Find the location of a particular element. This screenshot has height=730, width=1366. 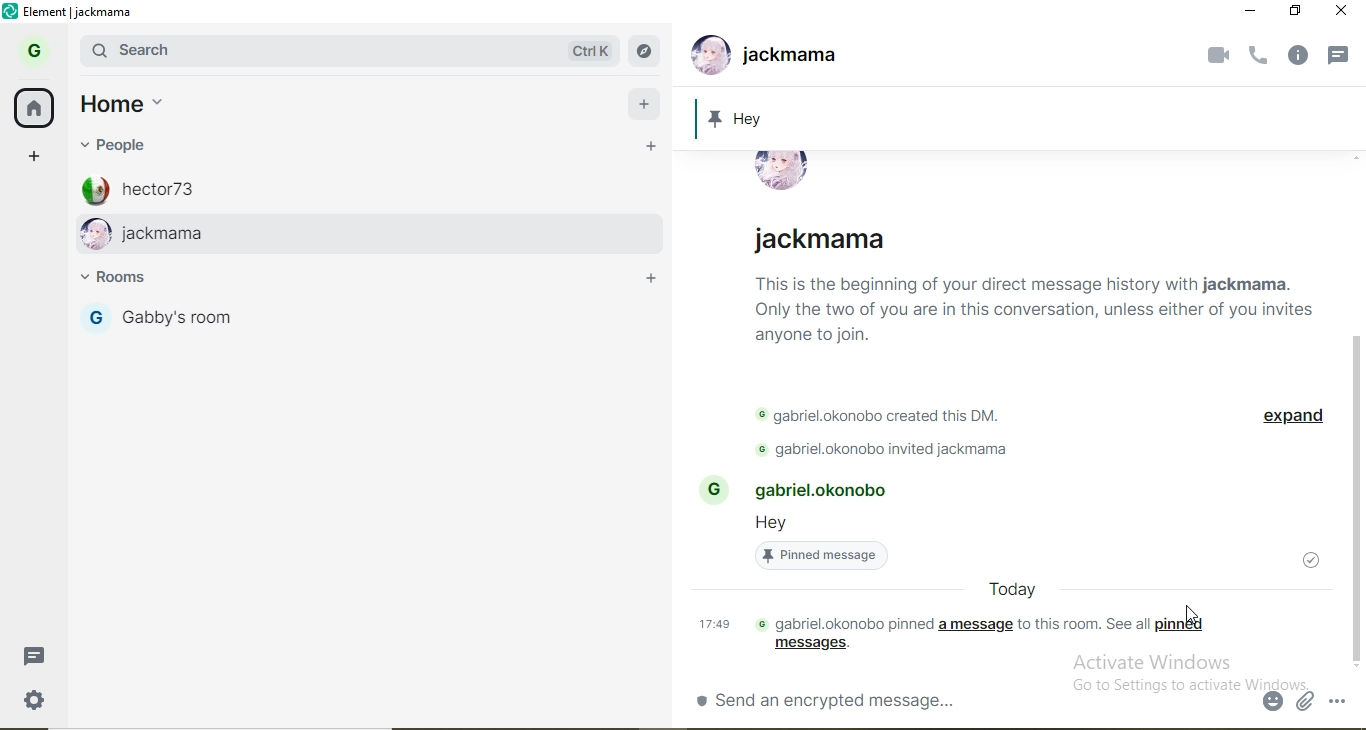

 is located at coordinates (831, 699).